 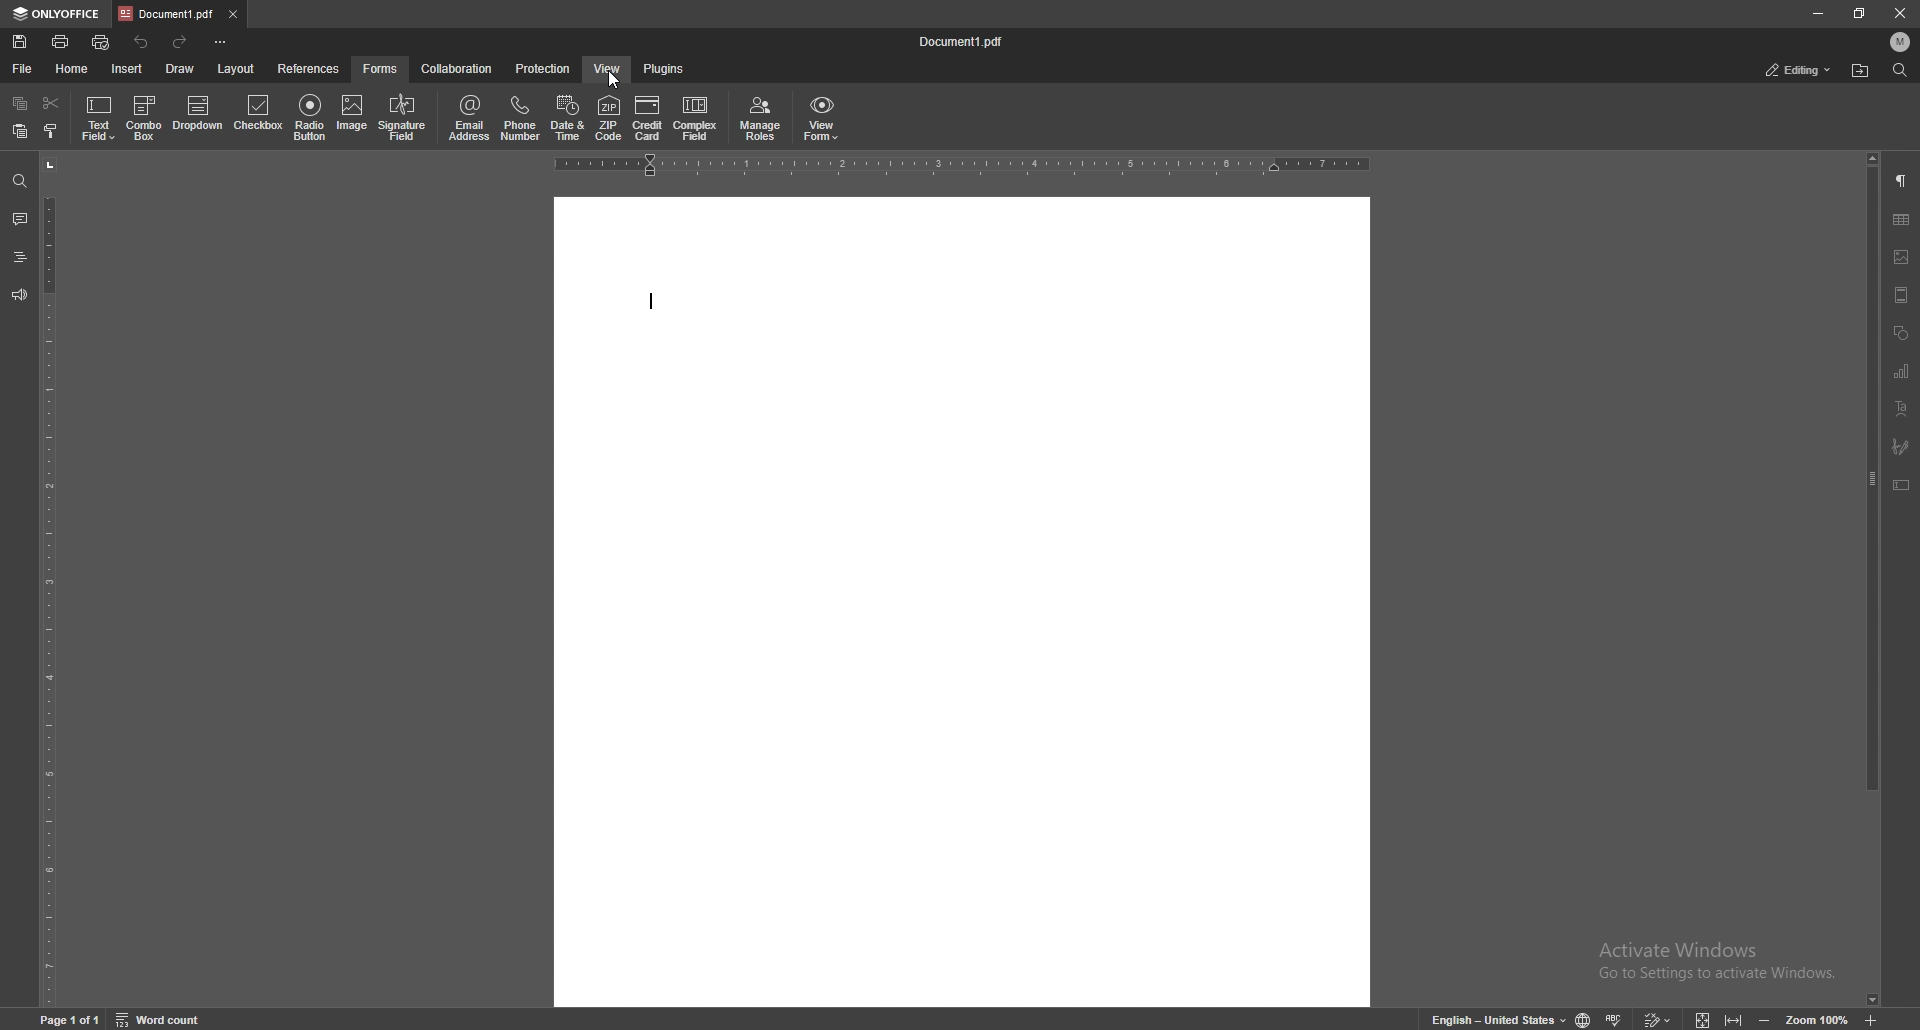 What do you see at coordinates (1618, 1016) in the screenshot?
I see `spell check` at bounding box center [1618, 1016].